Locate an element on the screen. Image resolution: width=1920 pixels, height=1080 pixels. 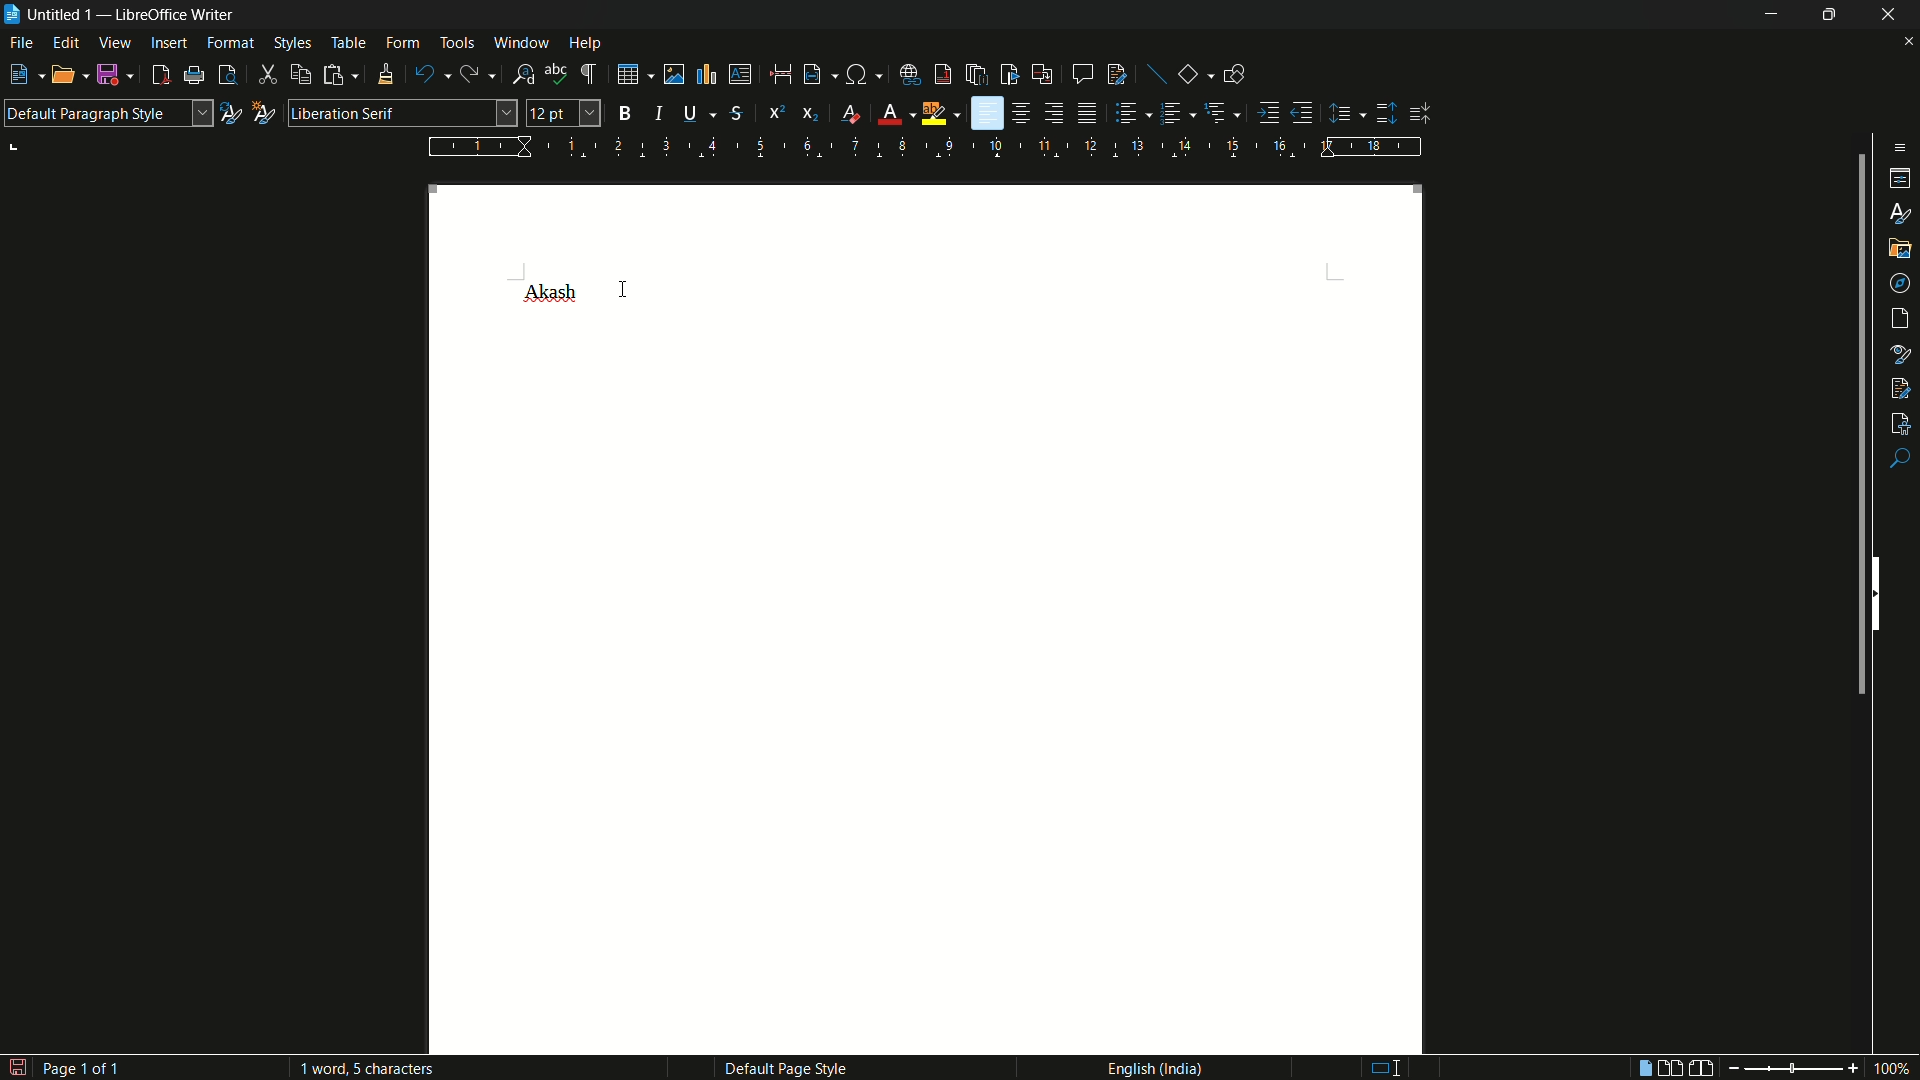
increase indentation is located at coordinates (1271, 112).